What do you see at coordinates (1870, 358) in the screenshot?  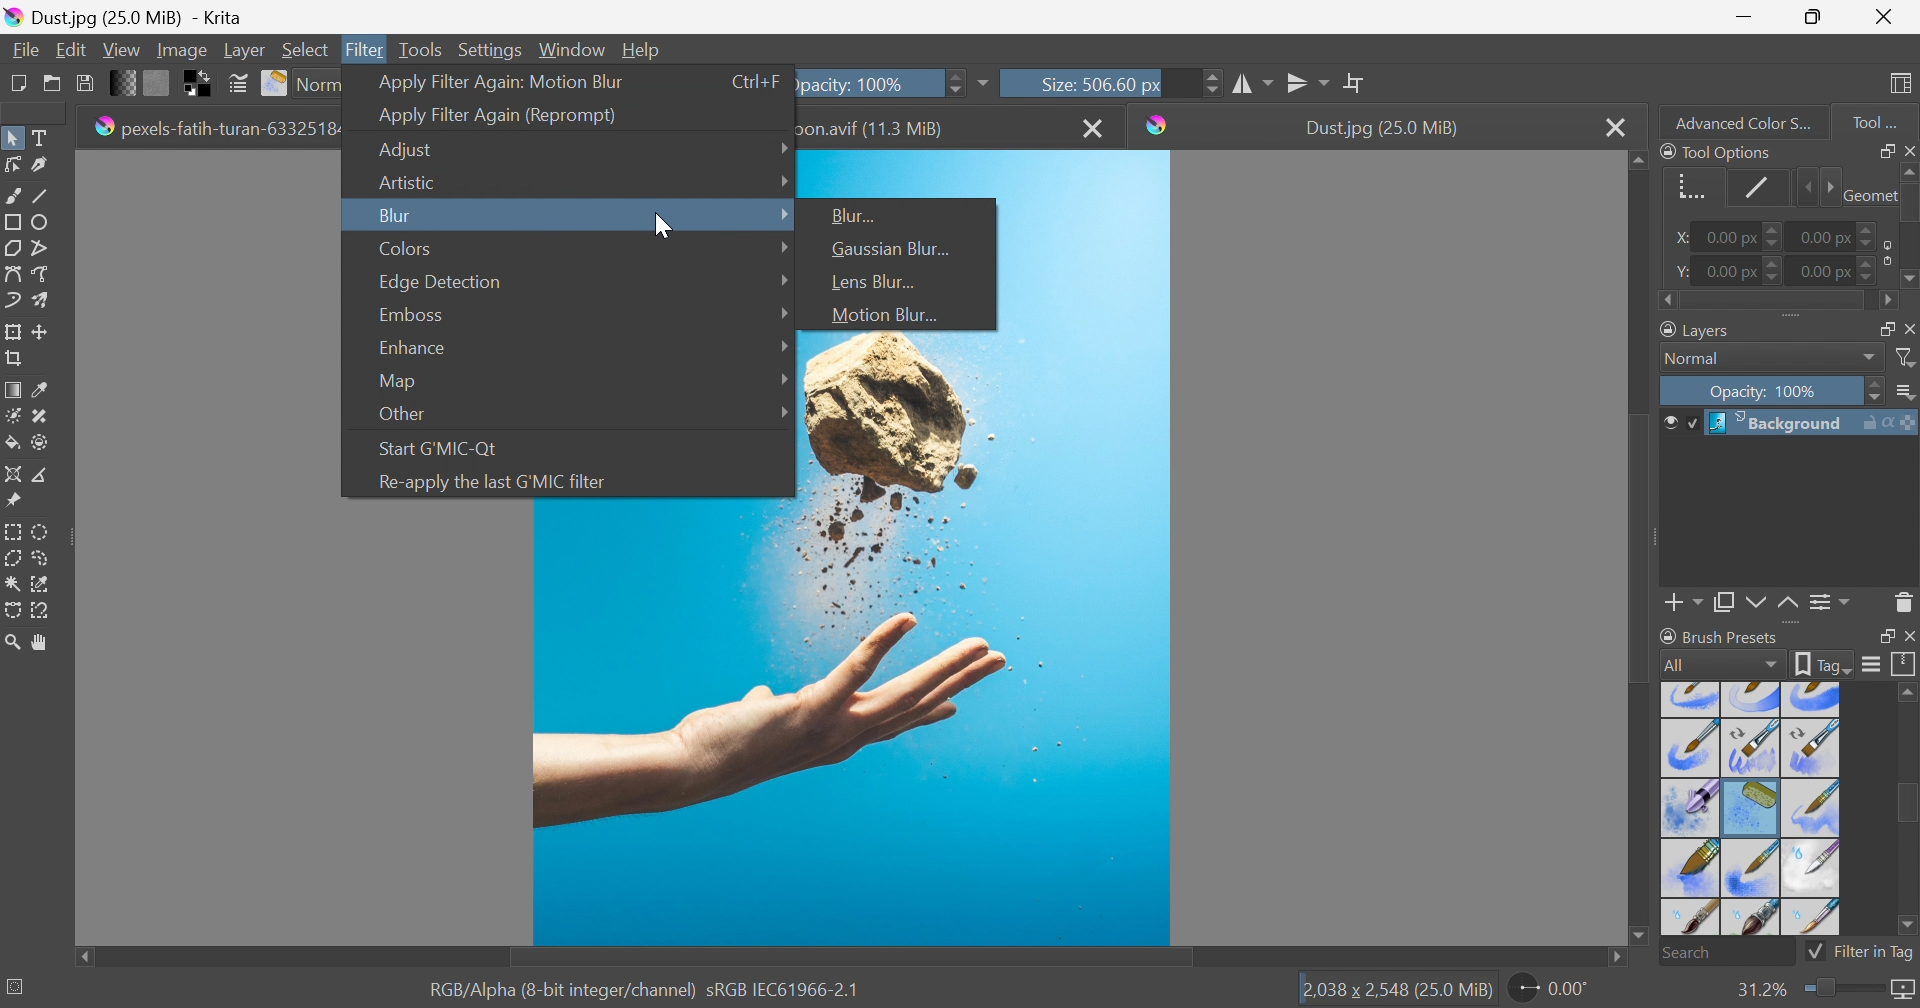 I see `Drop Down` at bounding box center [1870, 358].